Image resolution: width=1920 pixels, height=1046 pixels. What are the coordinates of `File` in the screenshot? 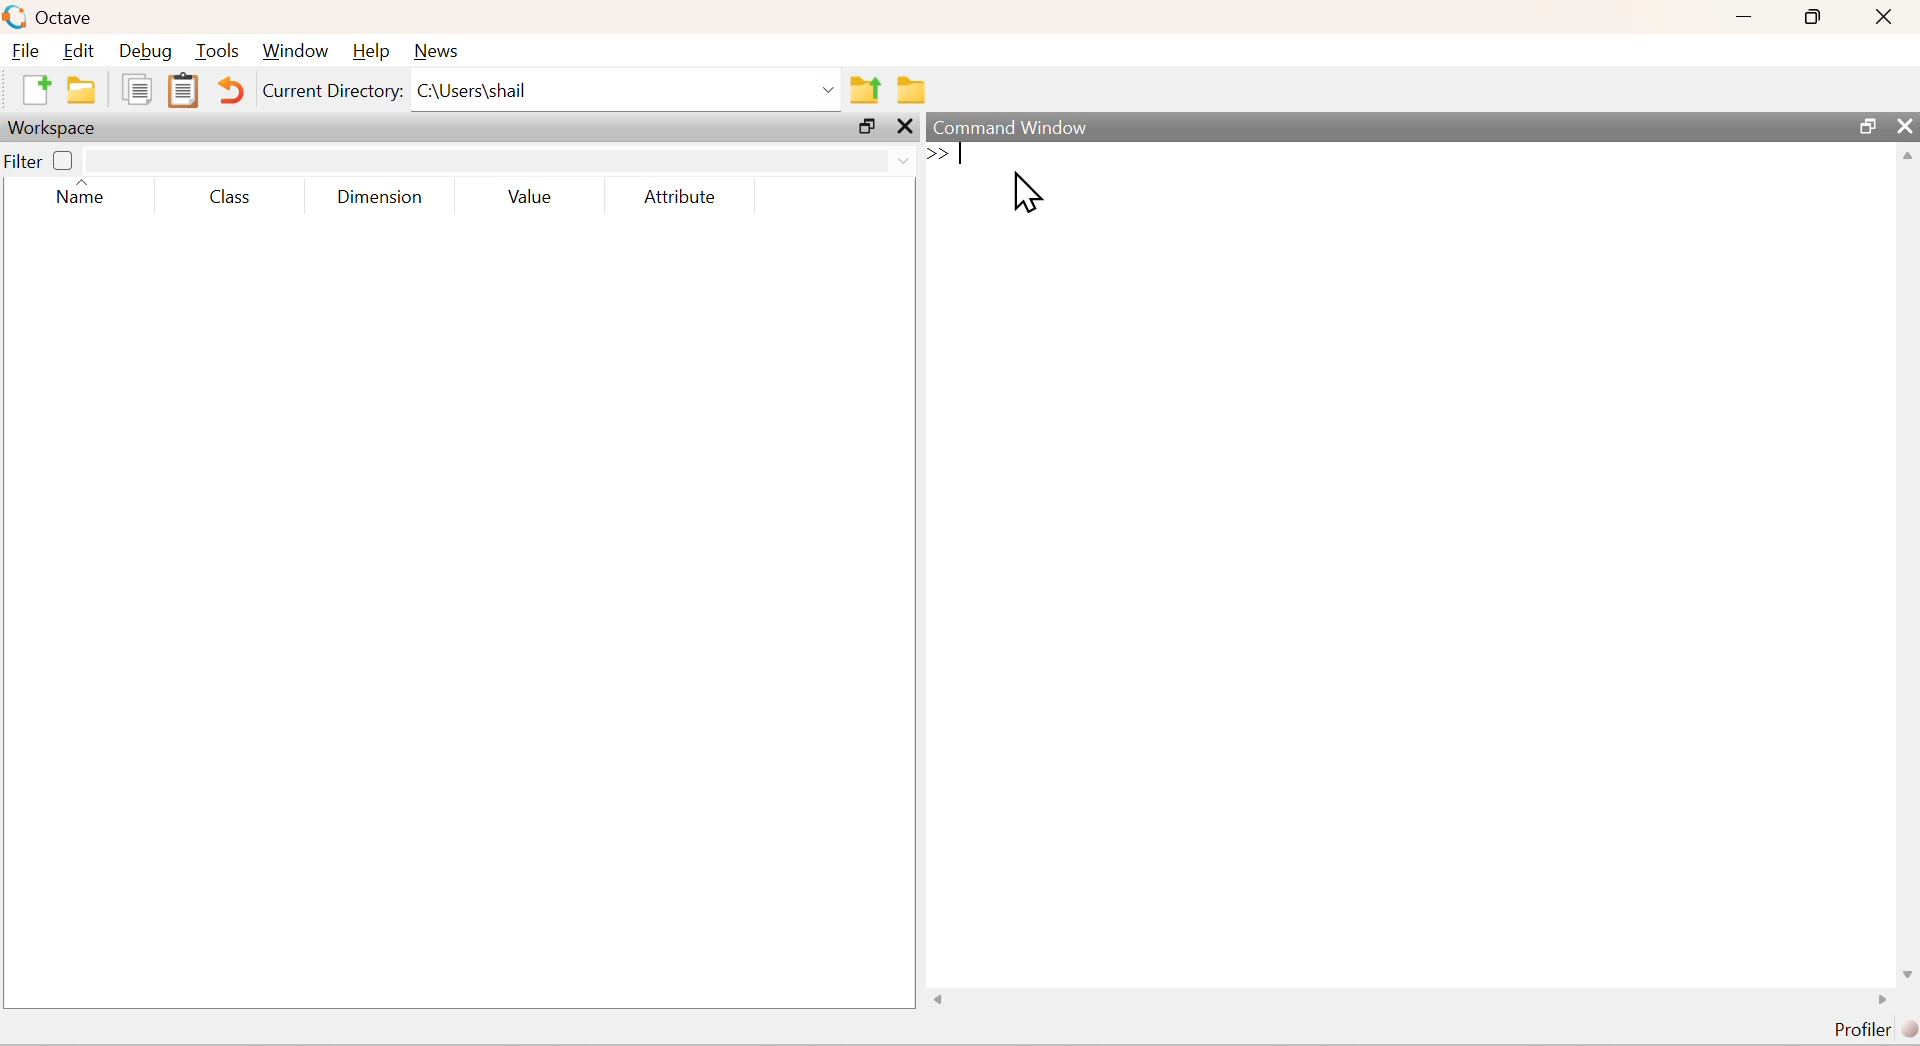 It's located at (29, 52).